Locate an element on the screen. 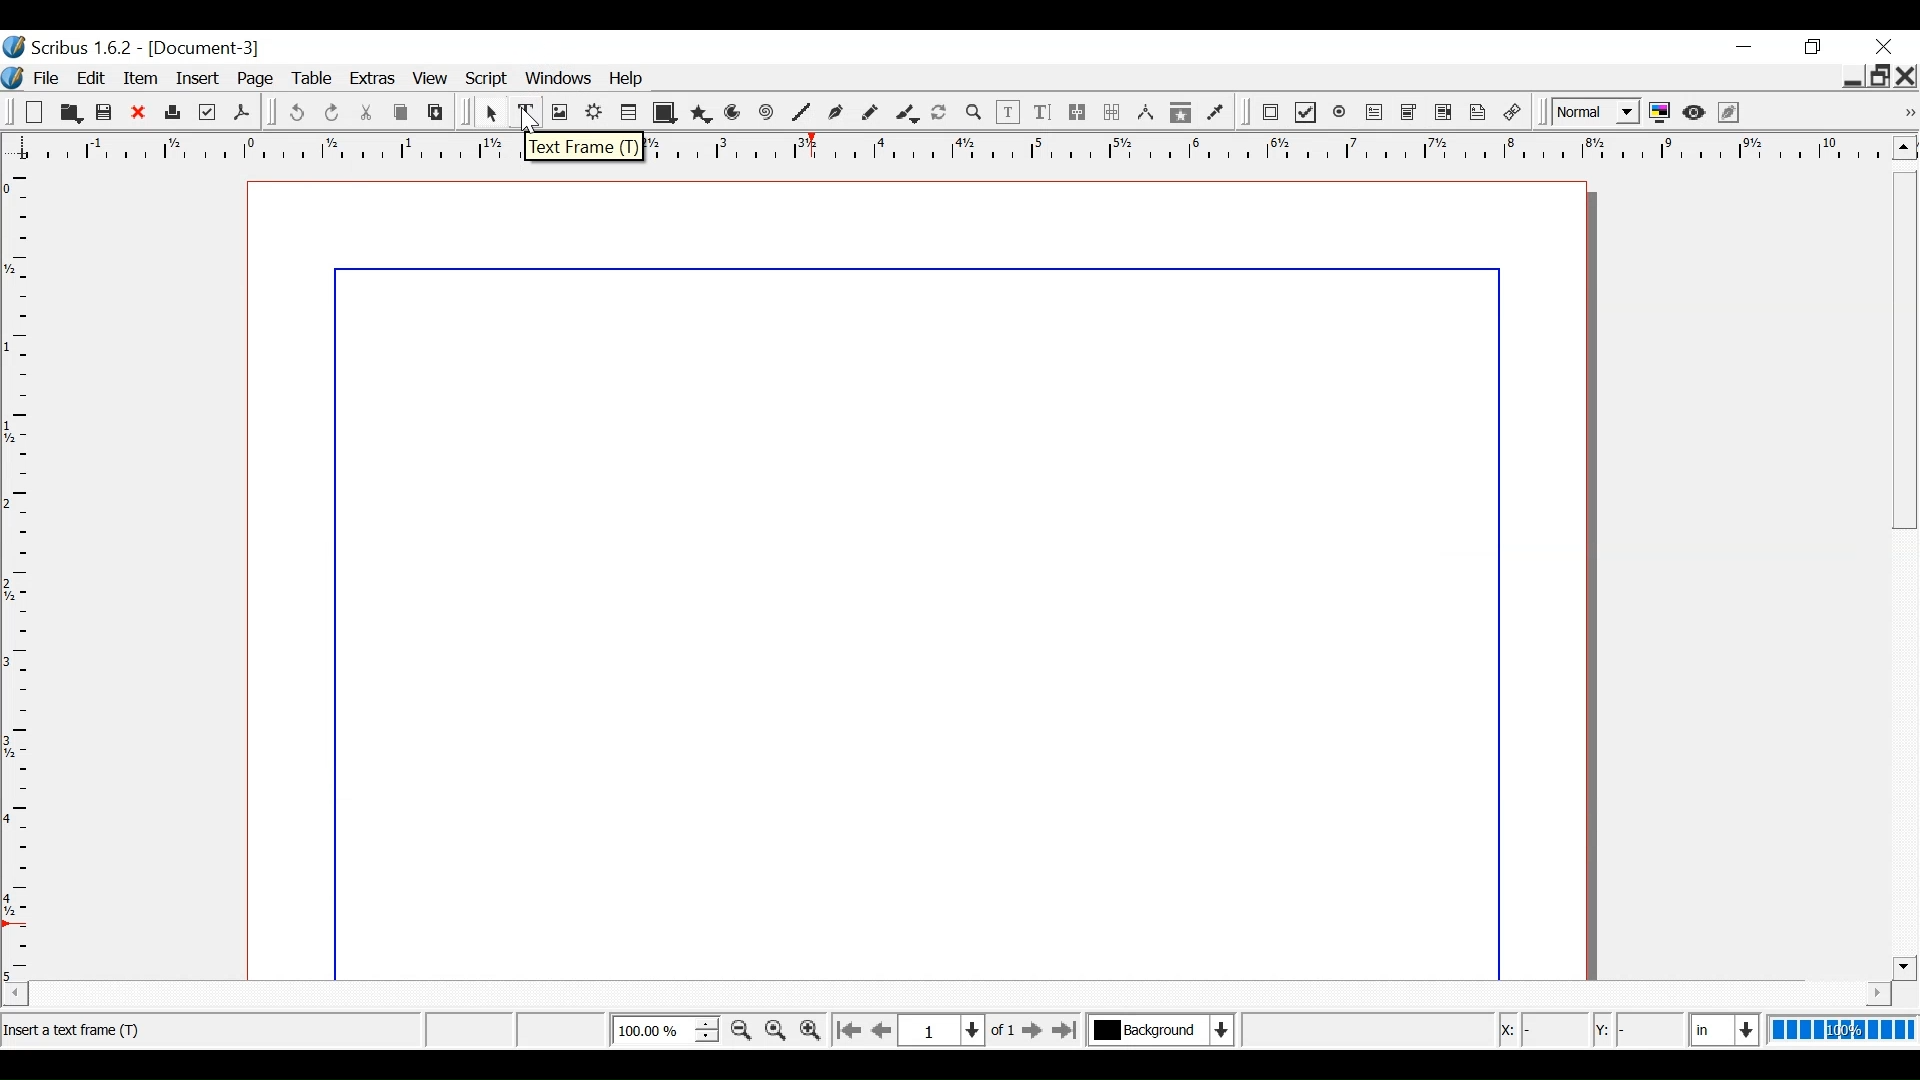 The width and height of the screenshot is (1920, 1080). Select is located at coordinates (490, 113).